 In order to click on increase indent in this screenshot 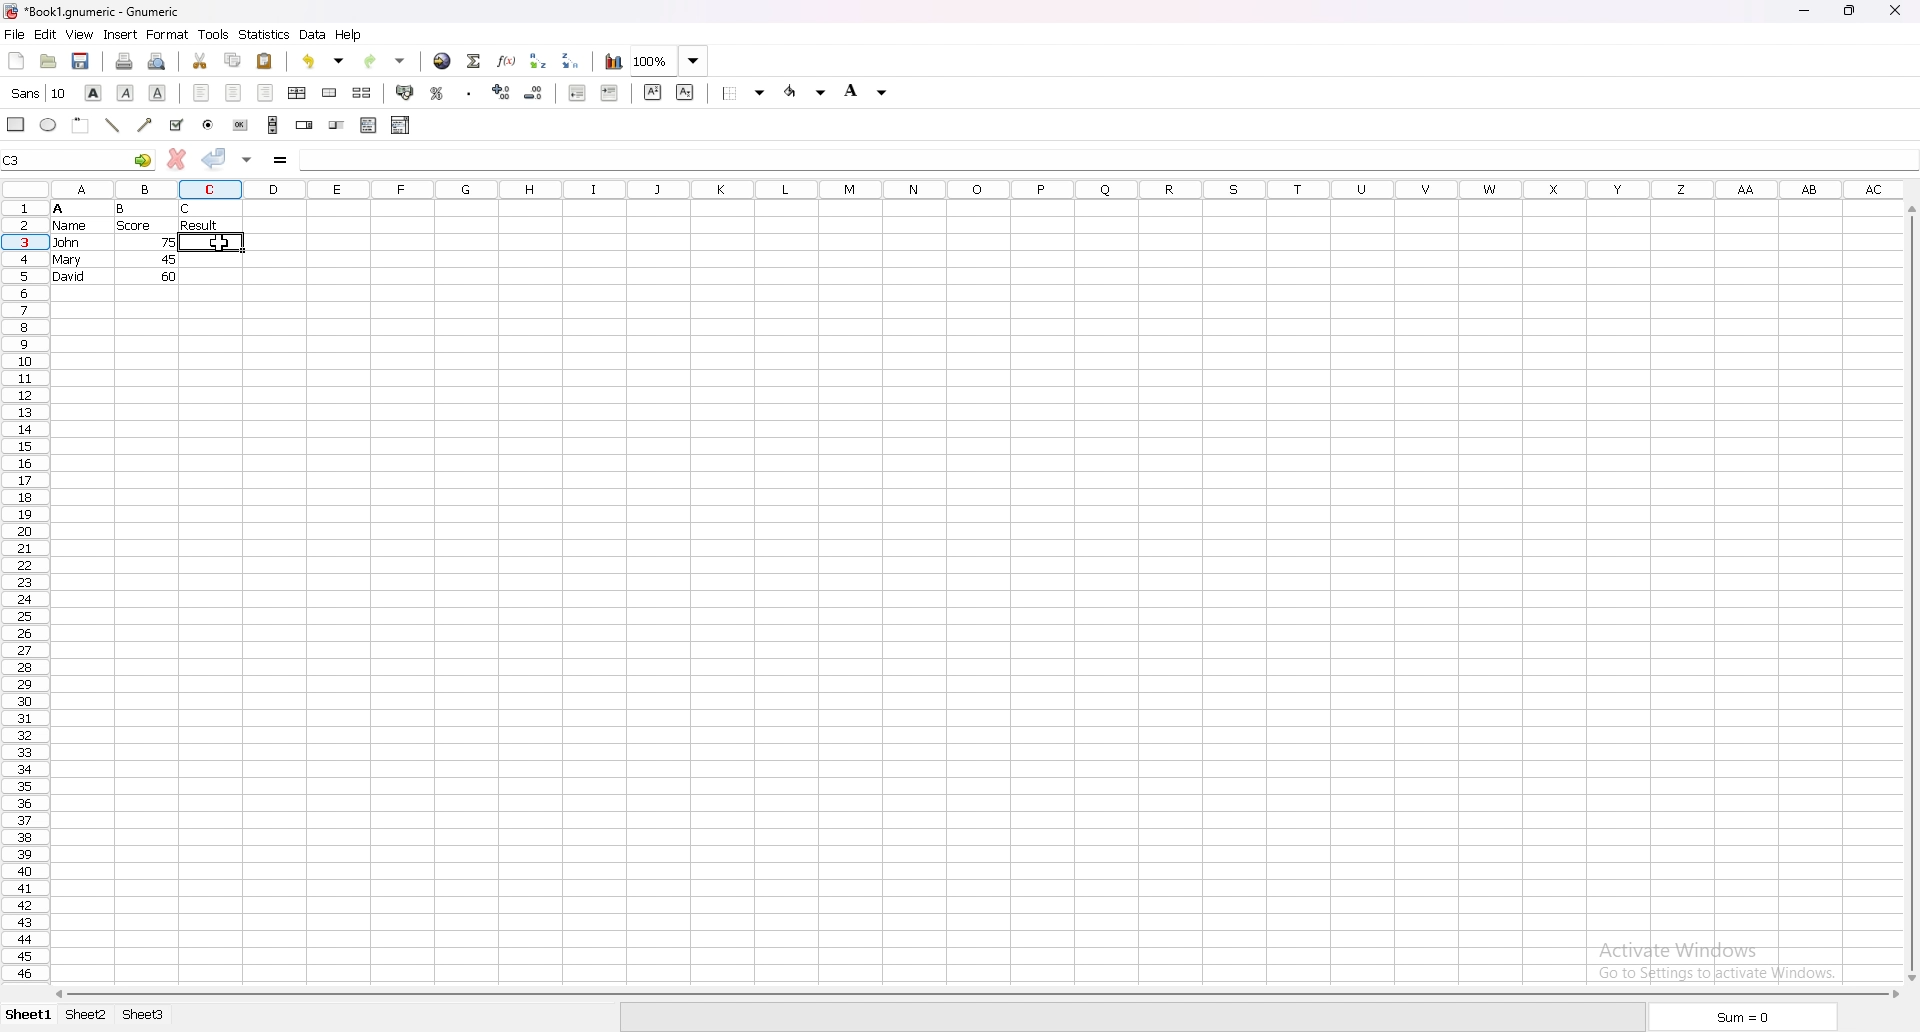, I will do `click(611, 93)`.